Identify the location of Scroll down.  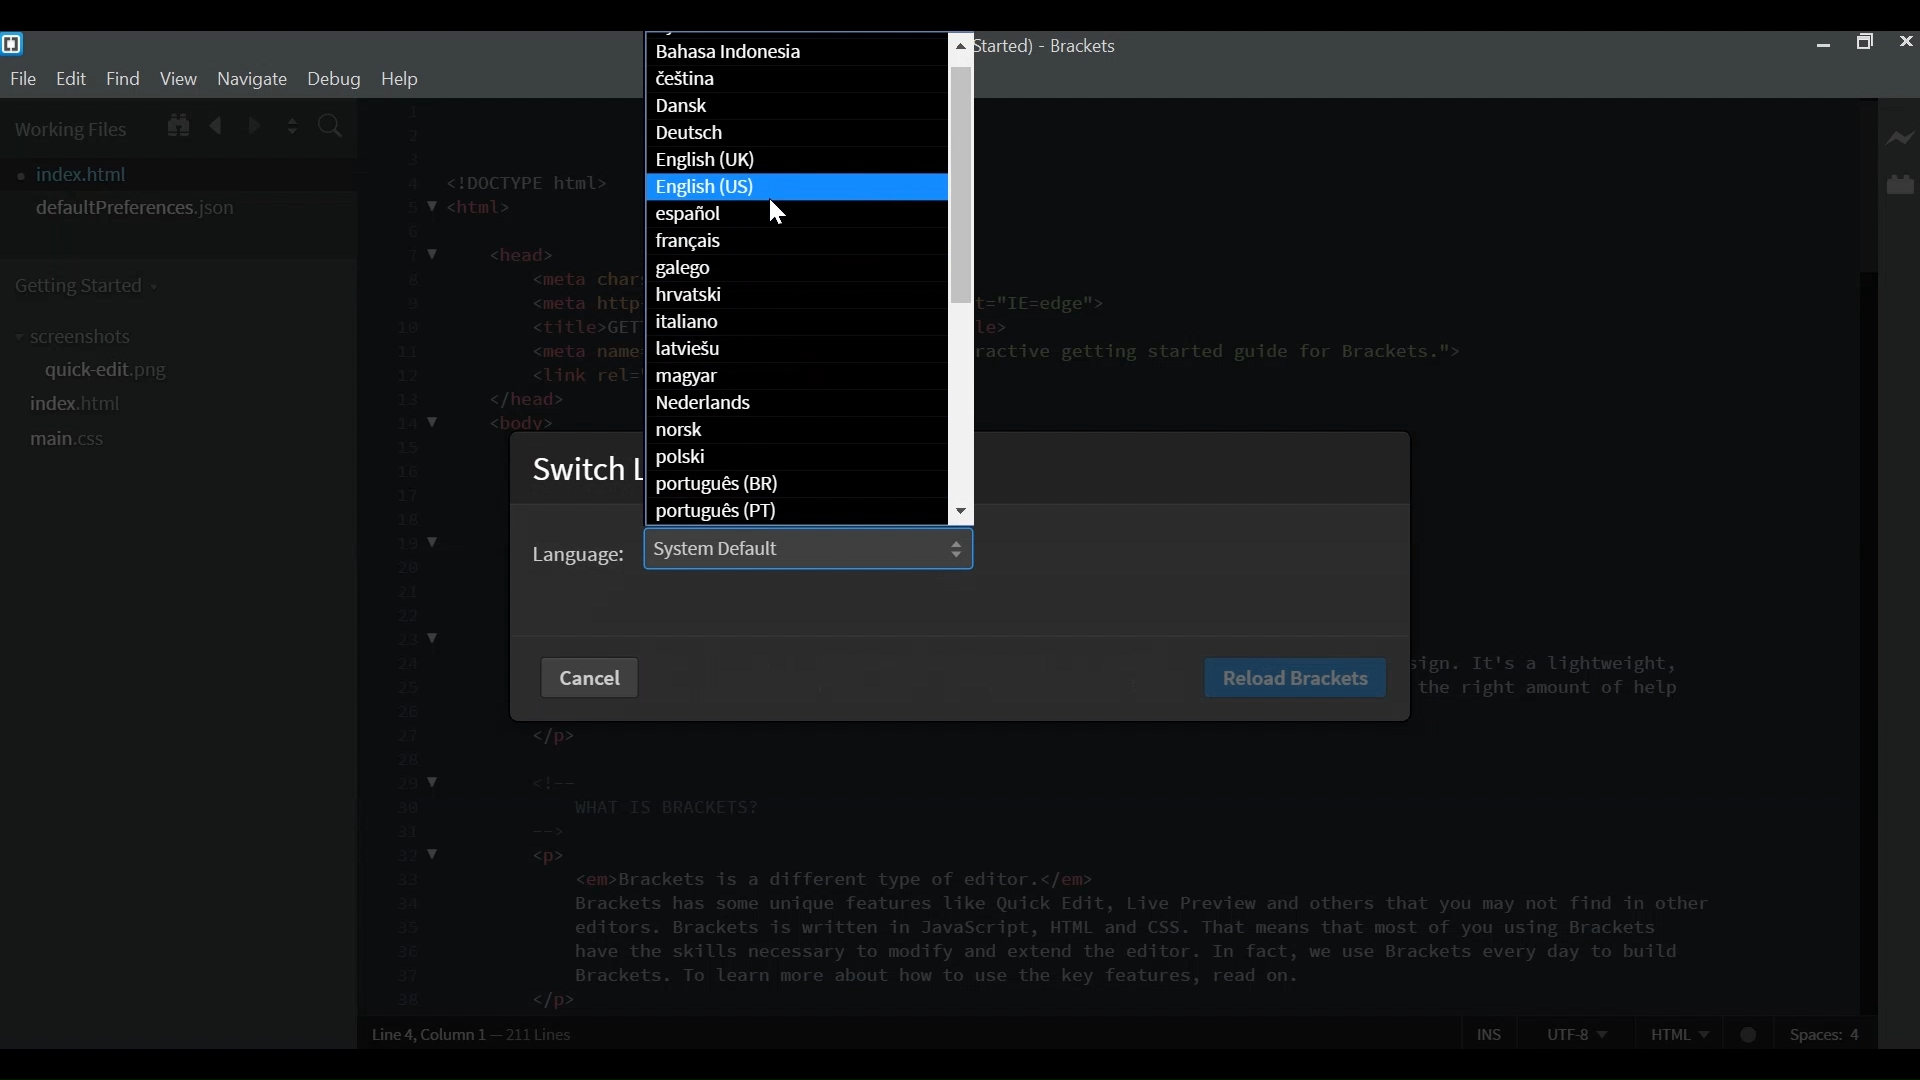
(963, 512).